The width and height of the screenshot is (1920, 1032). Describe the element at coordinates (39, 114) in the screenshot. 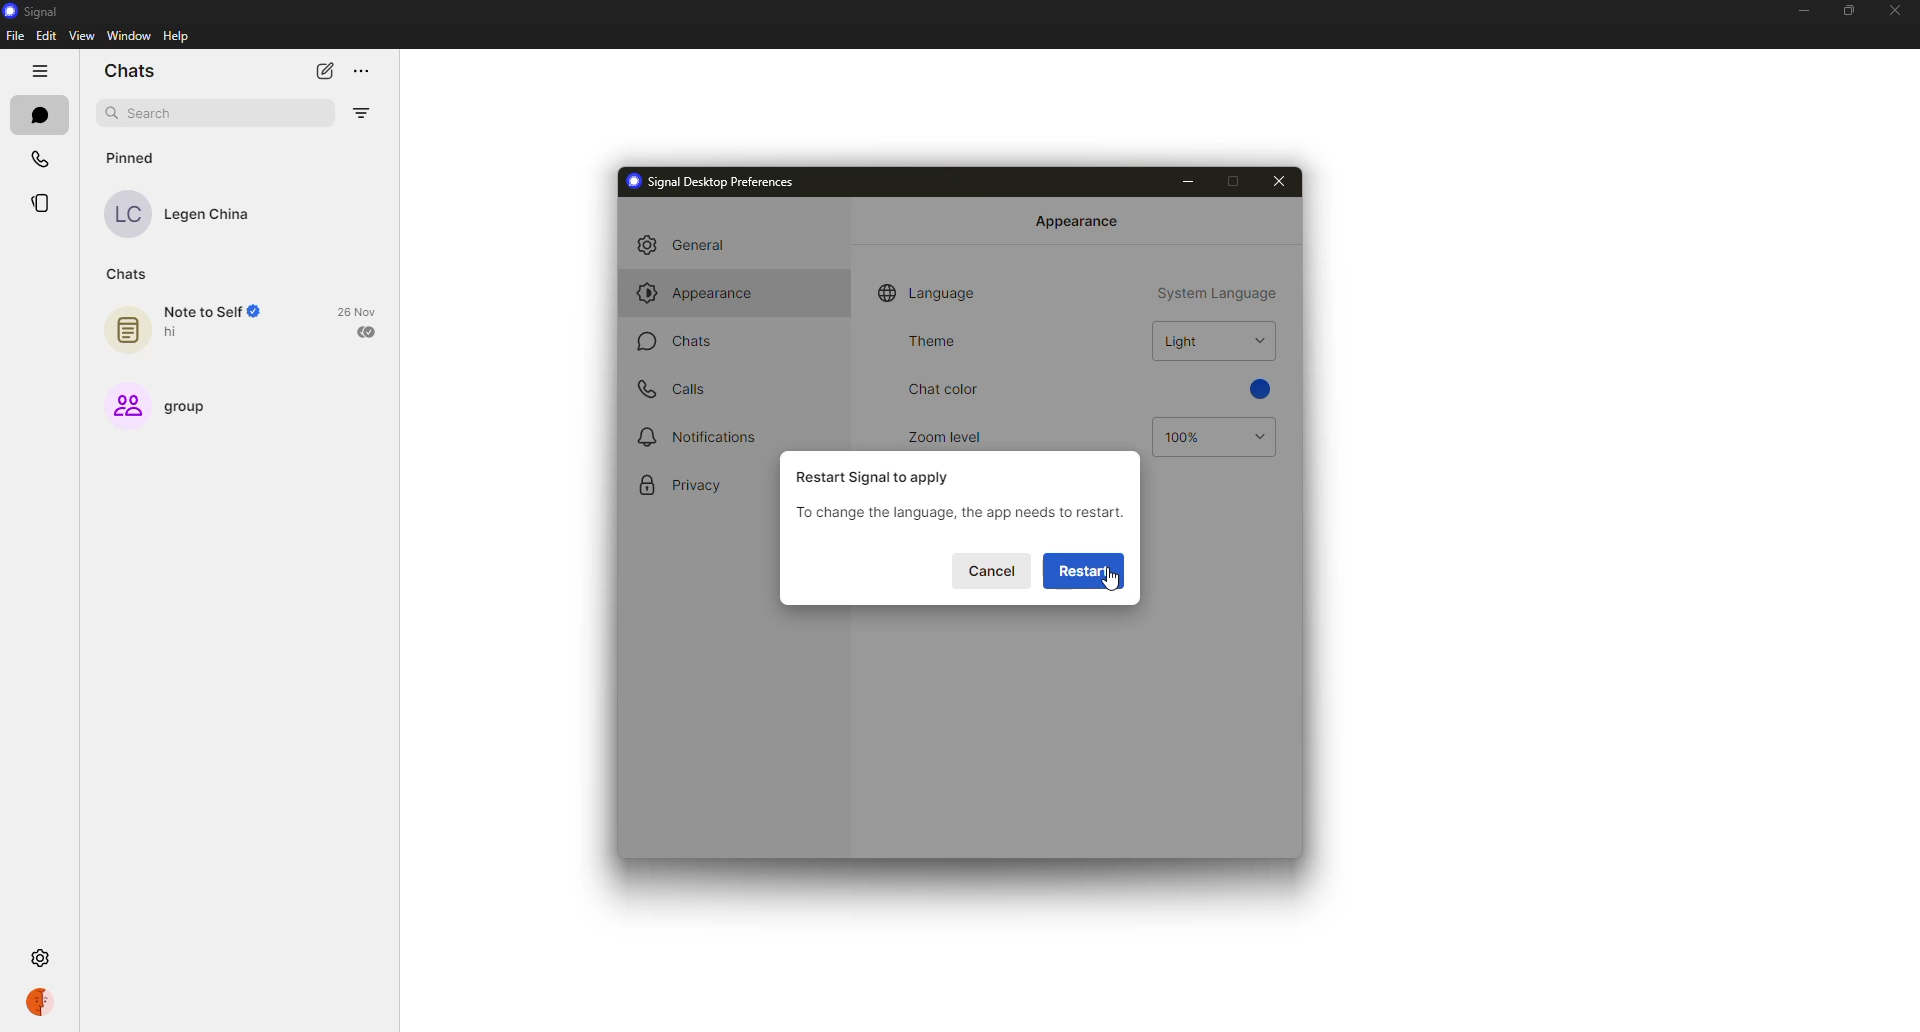

I see `chats` at that location.